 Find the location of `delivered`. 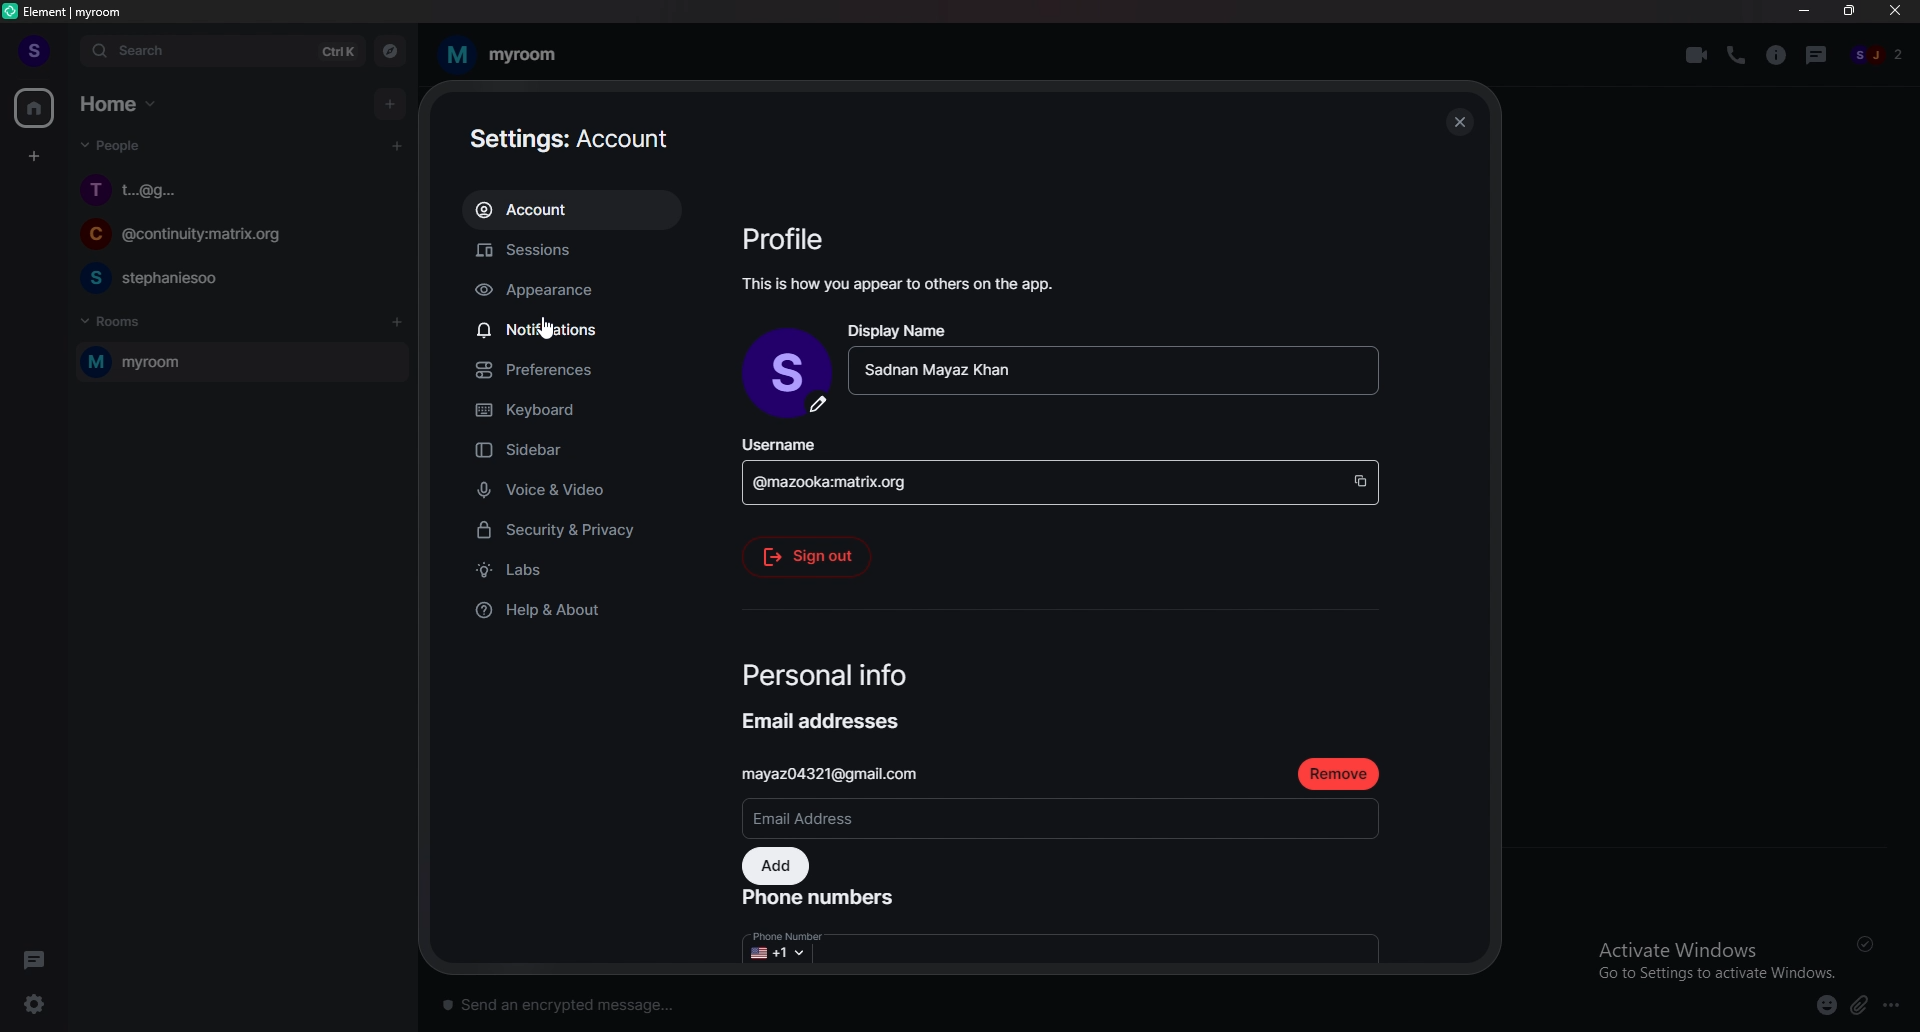

delivered is located at coordinates (1866, 943).